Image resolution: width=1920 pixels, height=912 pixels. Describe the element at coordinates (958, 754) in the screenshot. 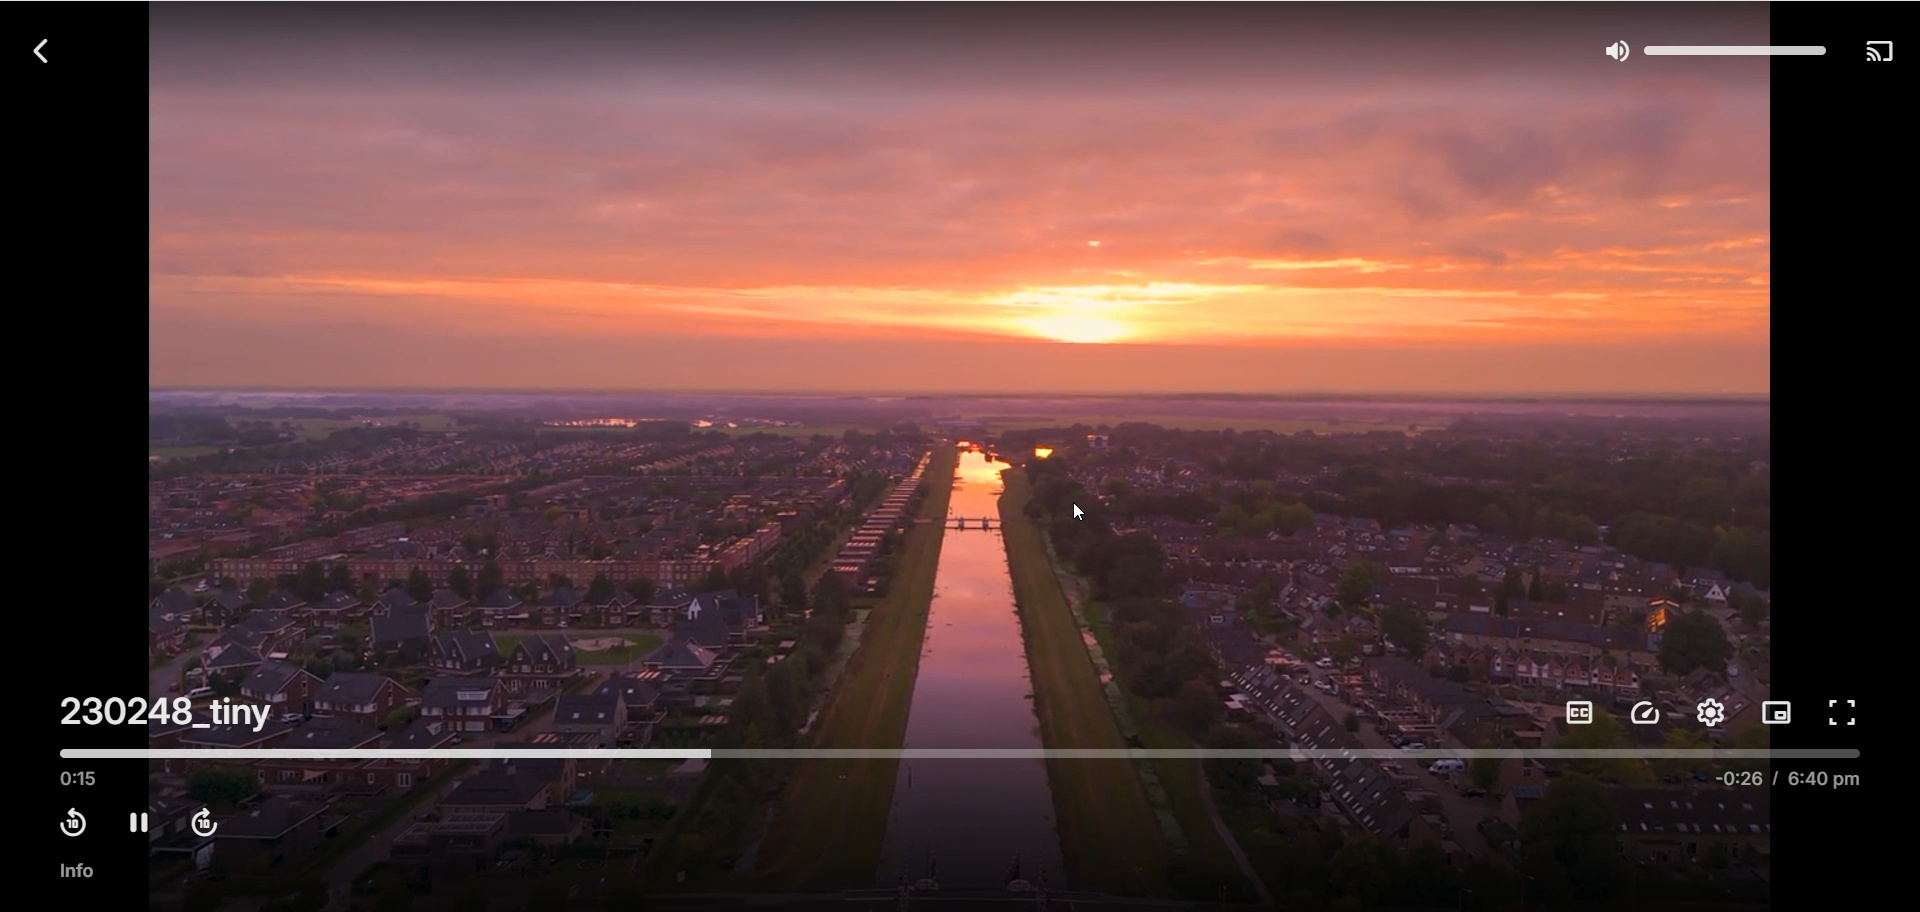

I see `timeline` at that location.